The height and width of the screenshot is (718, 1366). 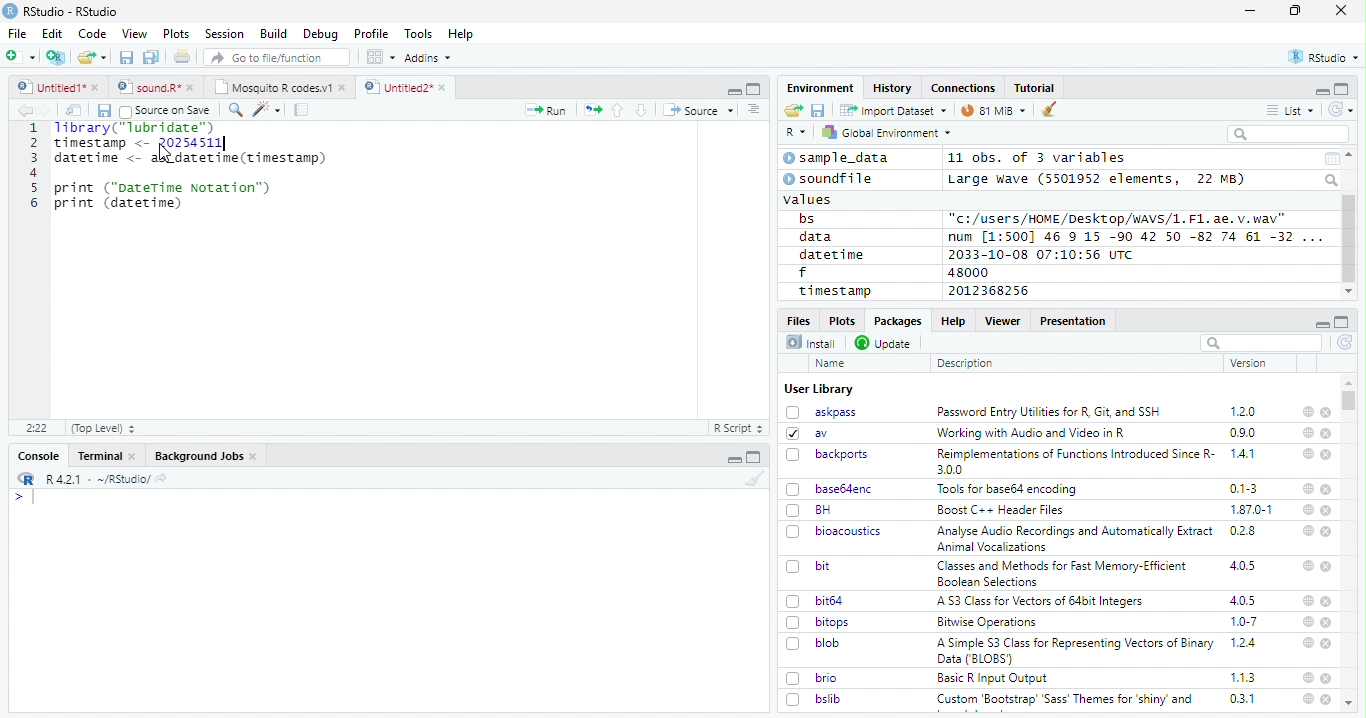 What do you see at coordinates (811, 342) in the screenshot?
I see `Install` at bounding box center [811, 342].